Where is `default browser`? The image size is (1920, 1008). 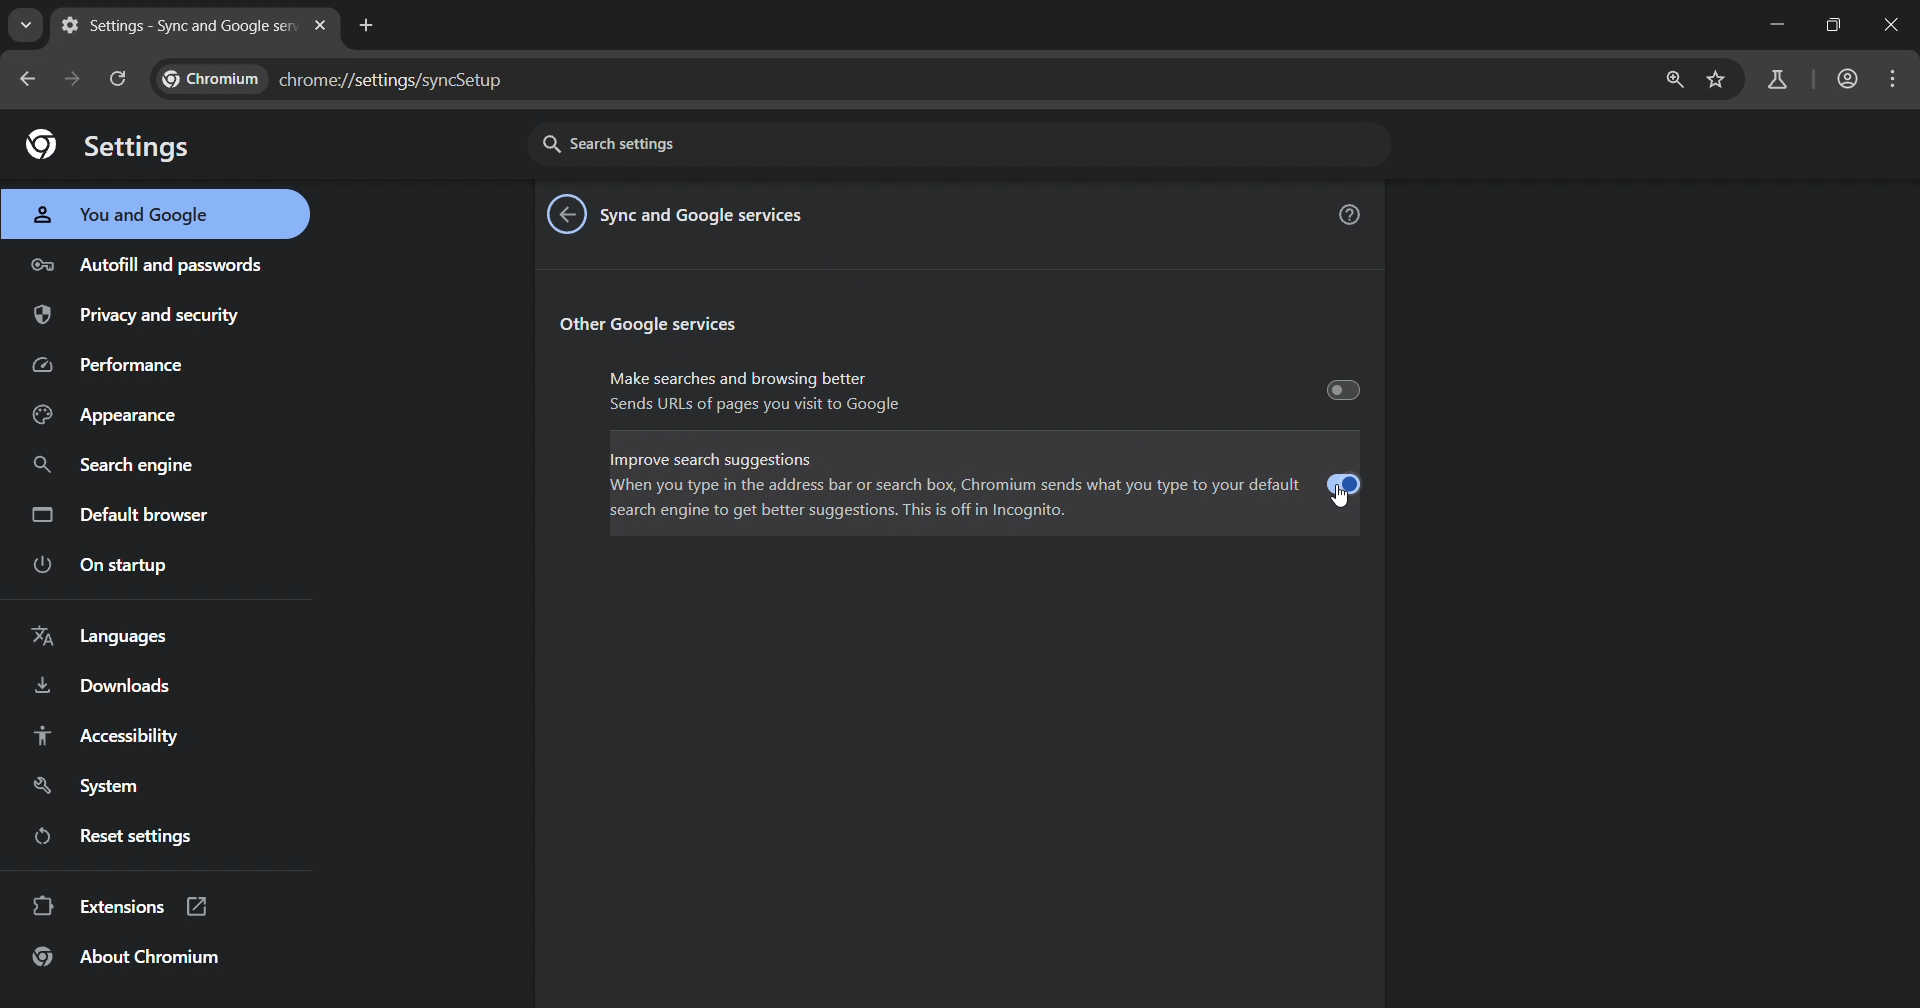 default browser is located at coordinates (116, 513).